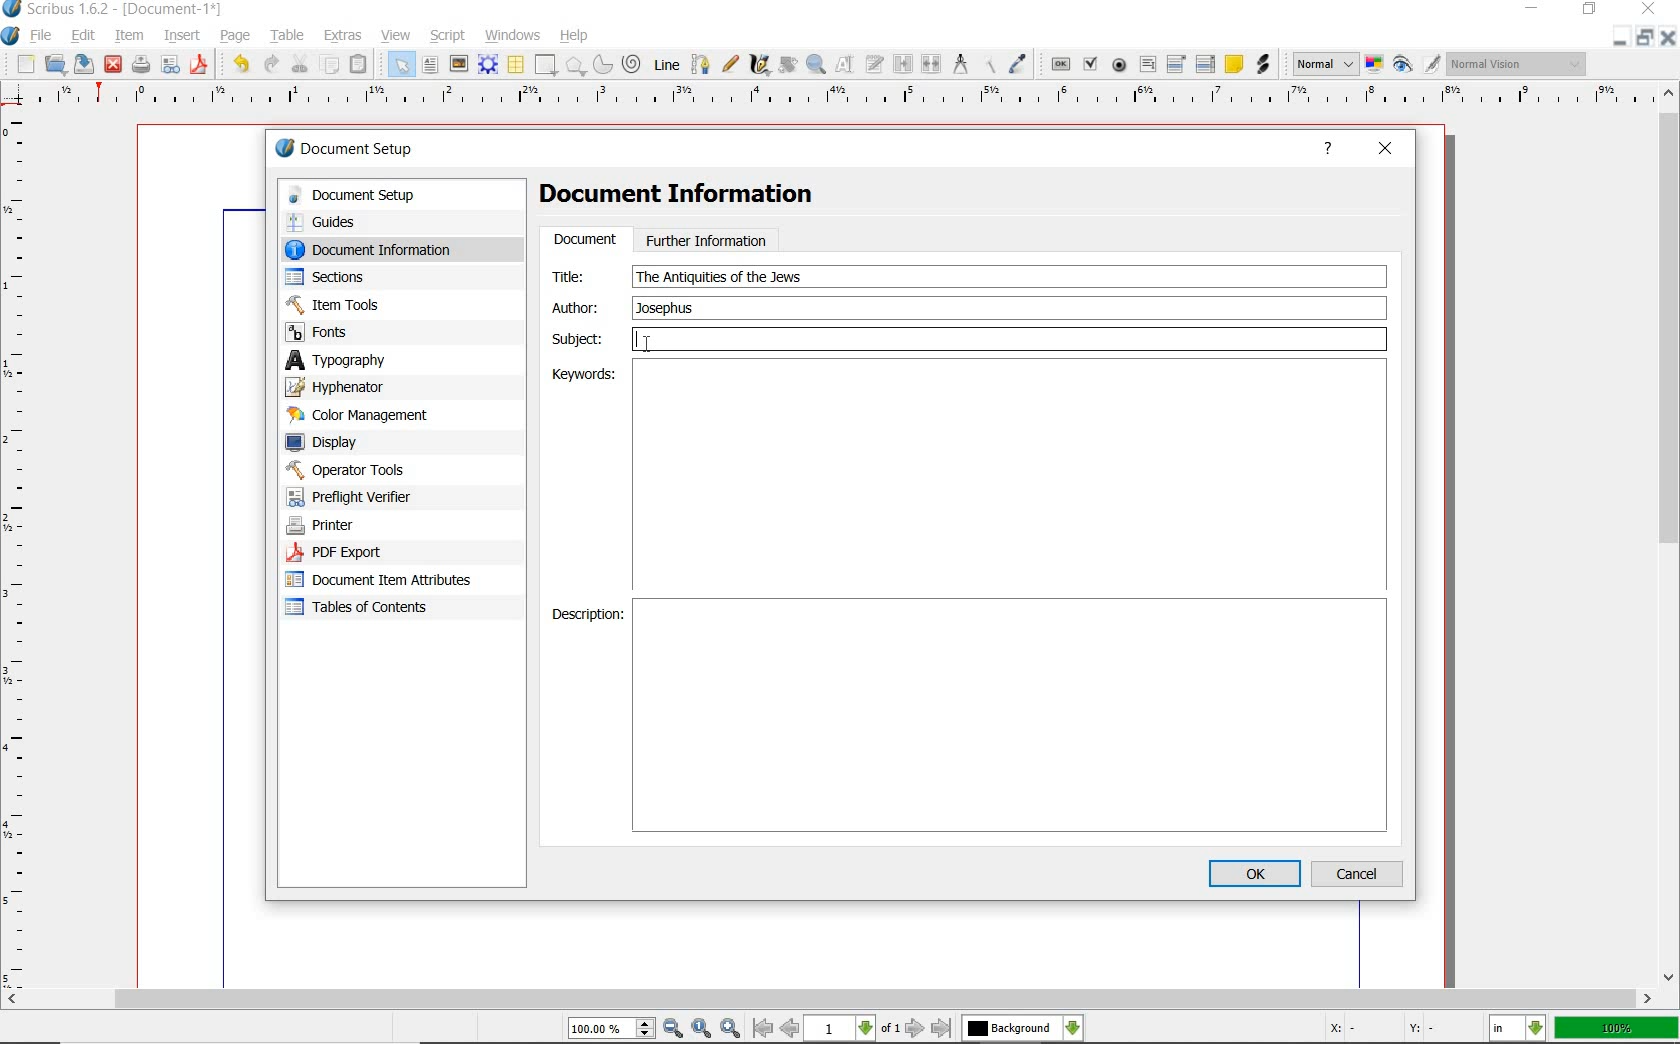  I want to click on measurements, so click(959, 64).